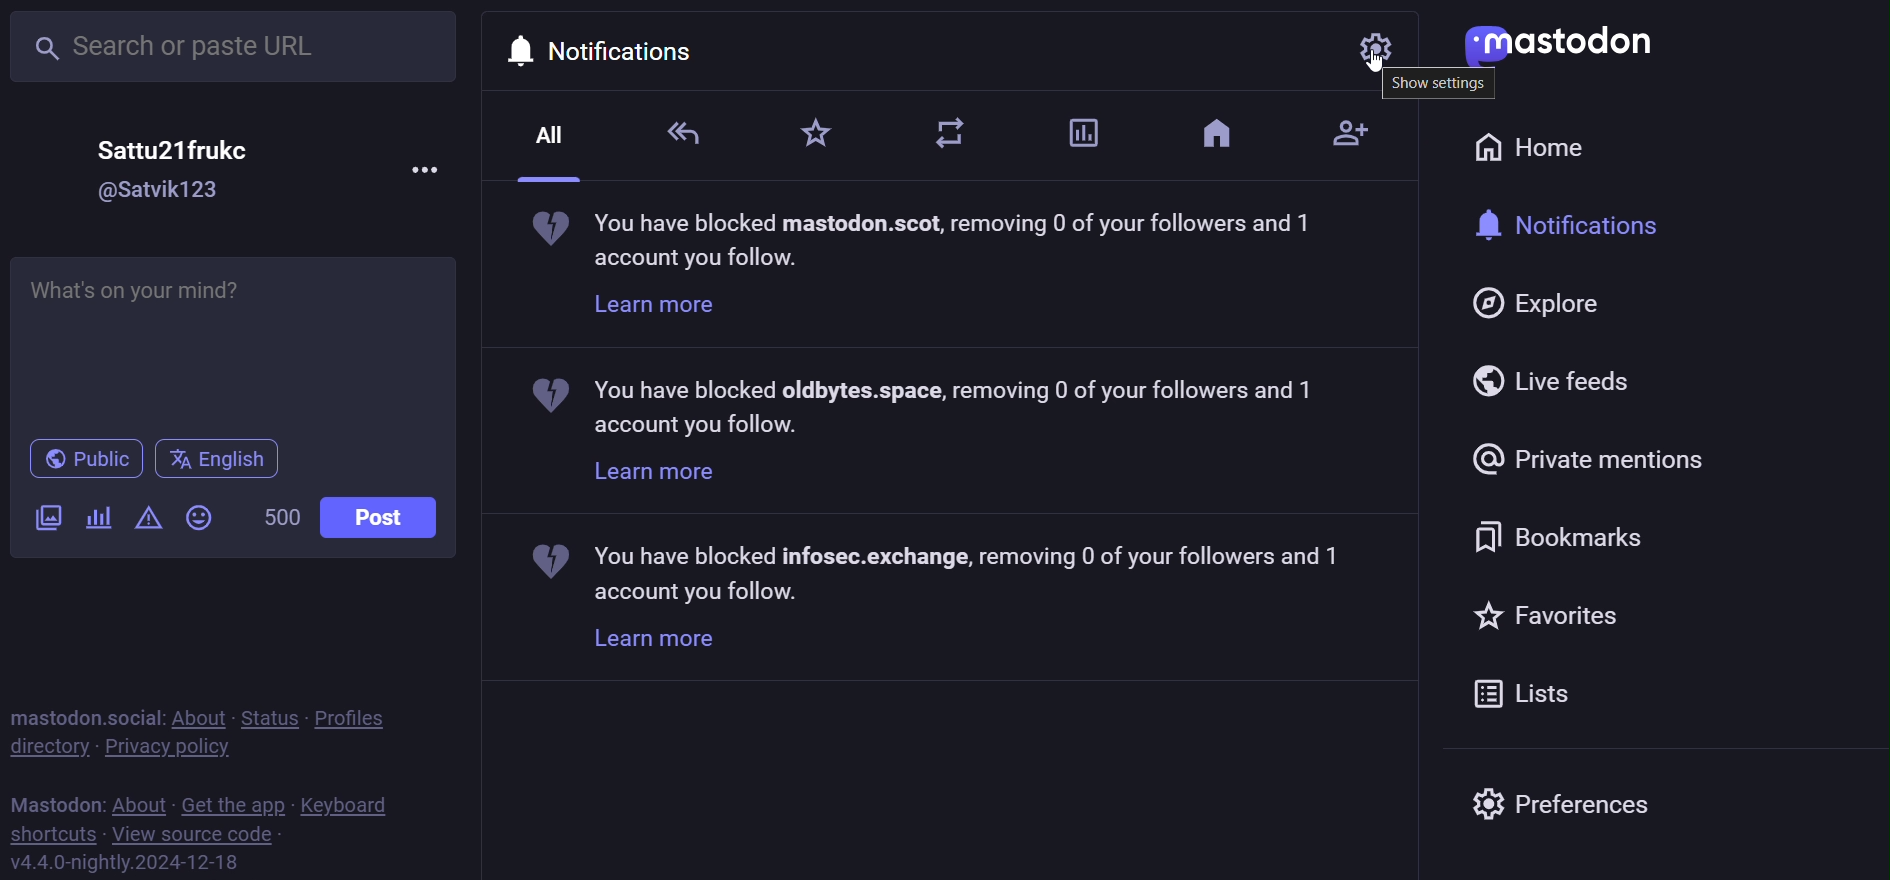 The height and width of the screenshot is (880, 1890). I want to click on about, so click(140, 800).